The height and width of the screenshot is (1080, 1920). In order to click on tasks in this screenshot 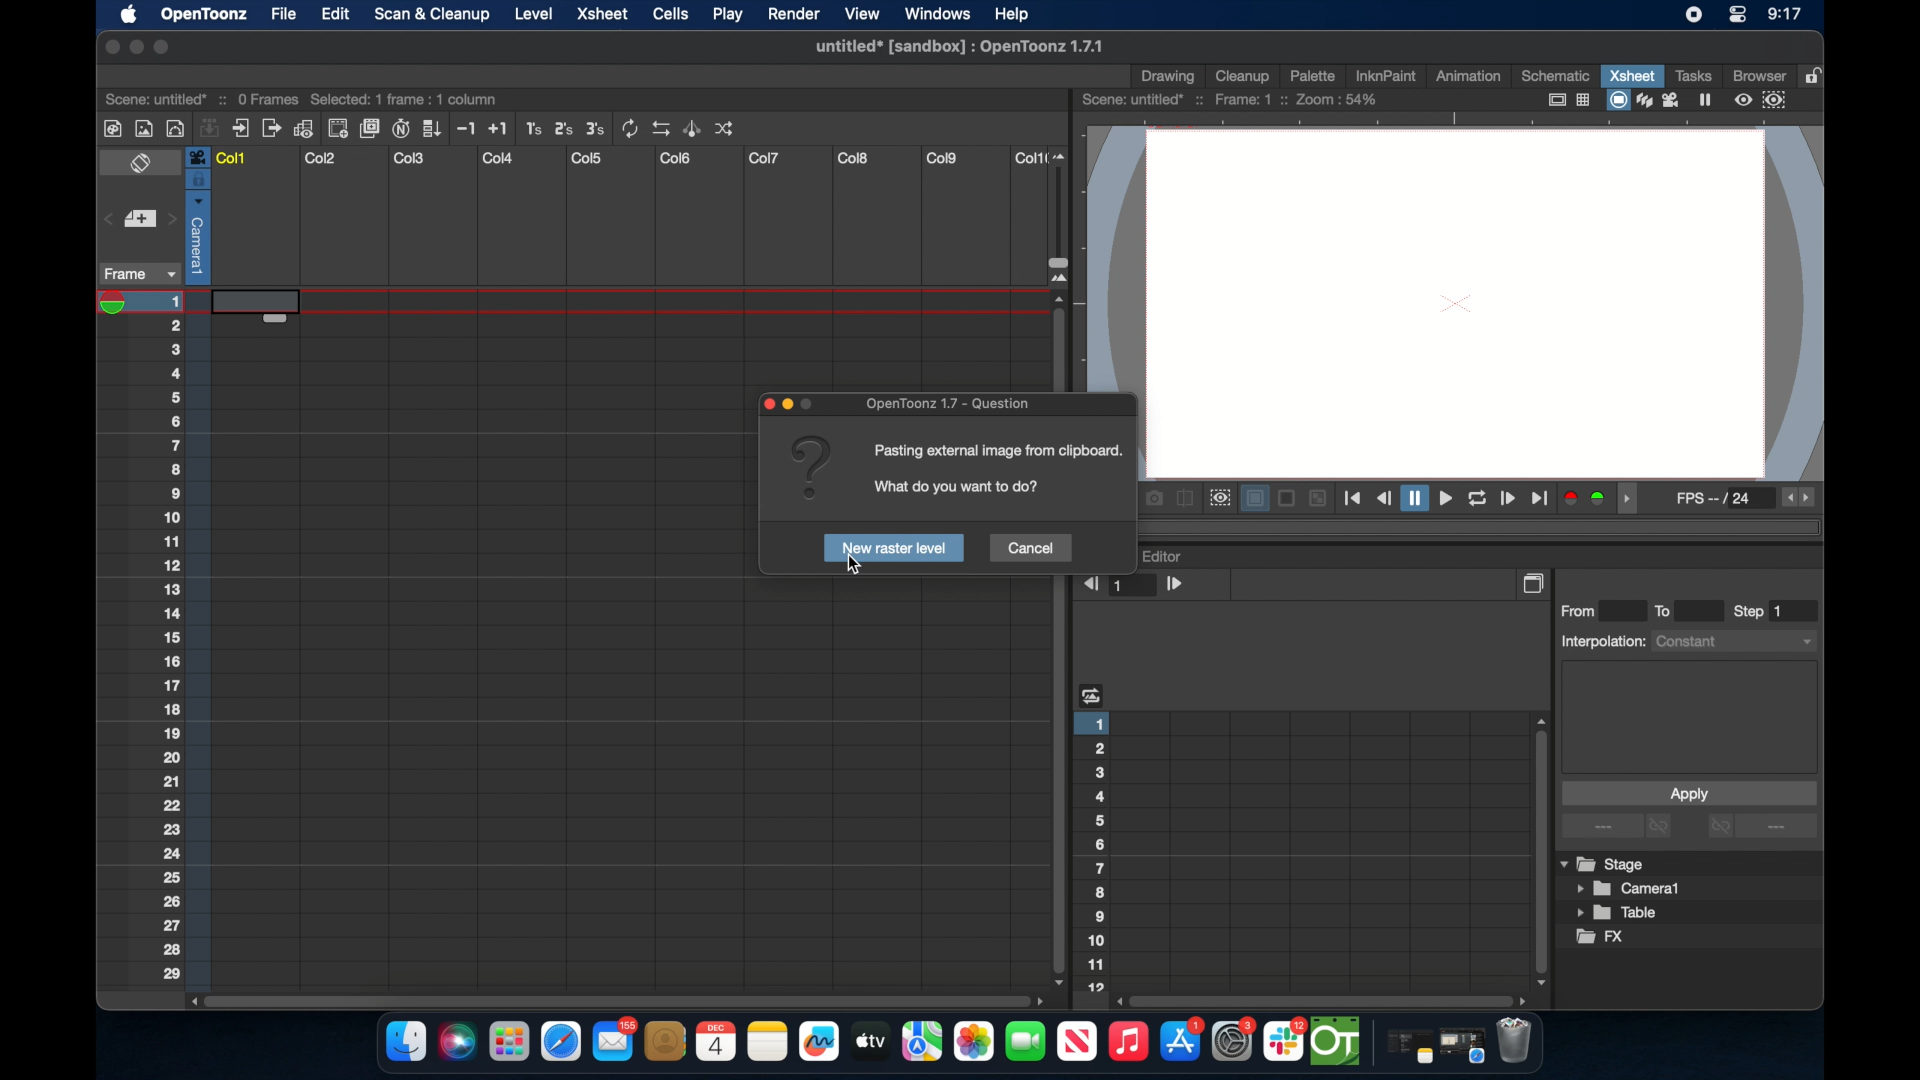, I will do `click(1692, 75)`.